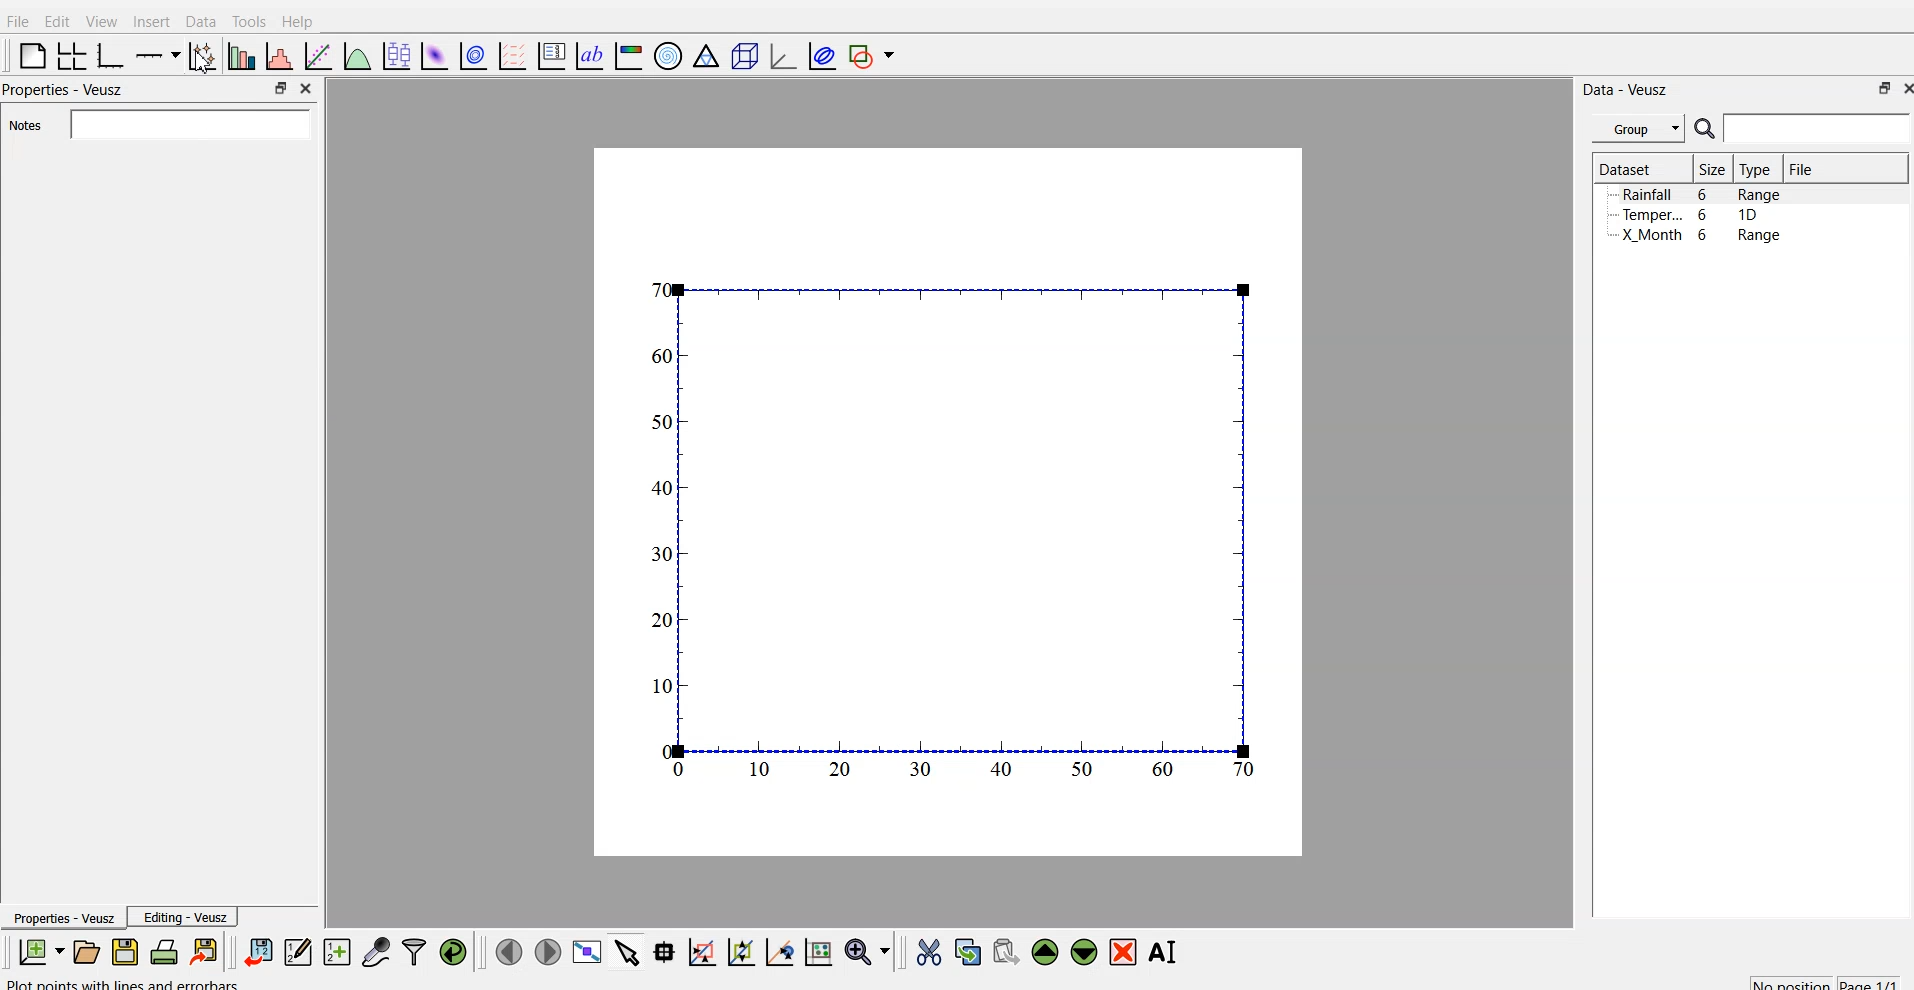 Image resolution: width=1914 pixels, height=990 pixels. What do you see at coordinates (1904, 90) in the screenshot?
I see `close` at bounding box center [1904, 90].